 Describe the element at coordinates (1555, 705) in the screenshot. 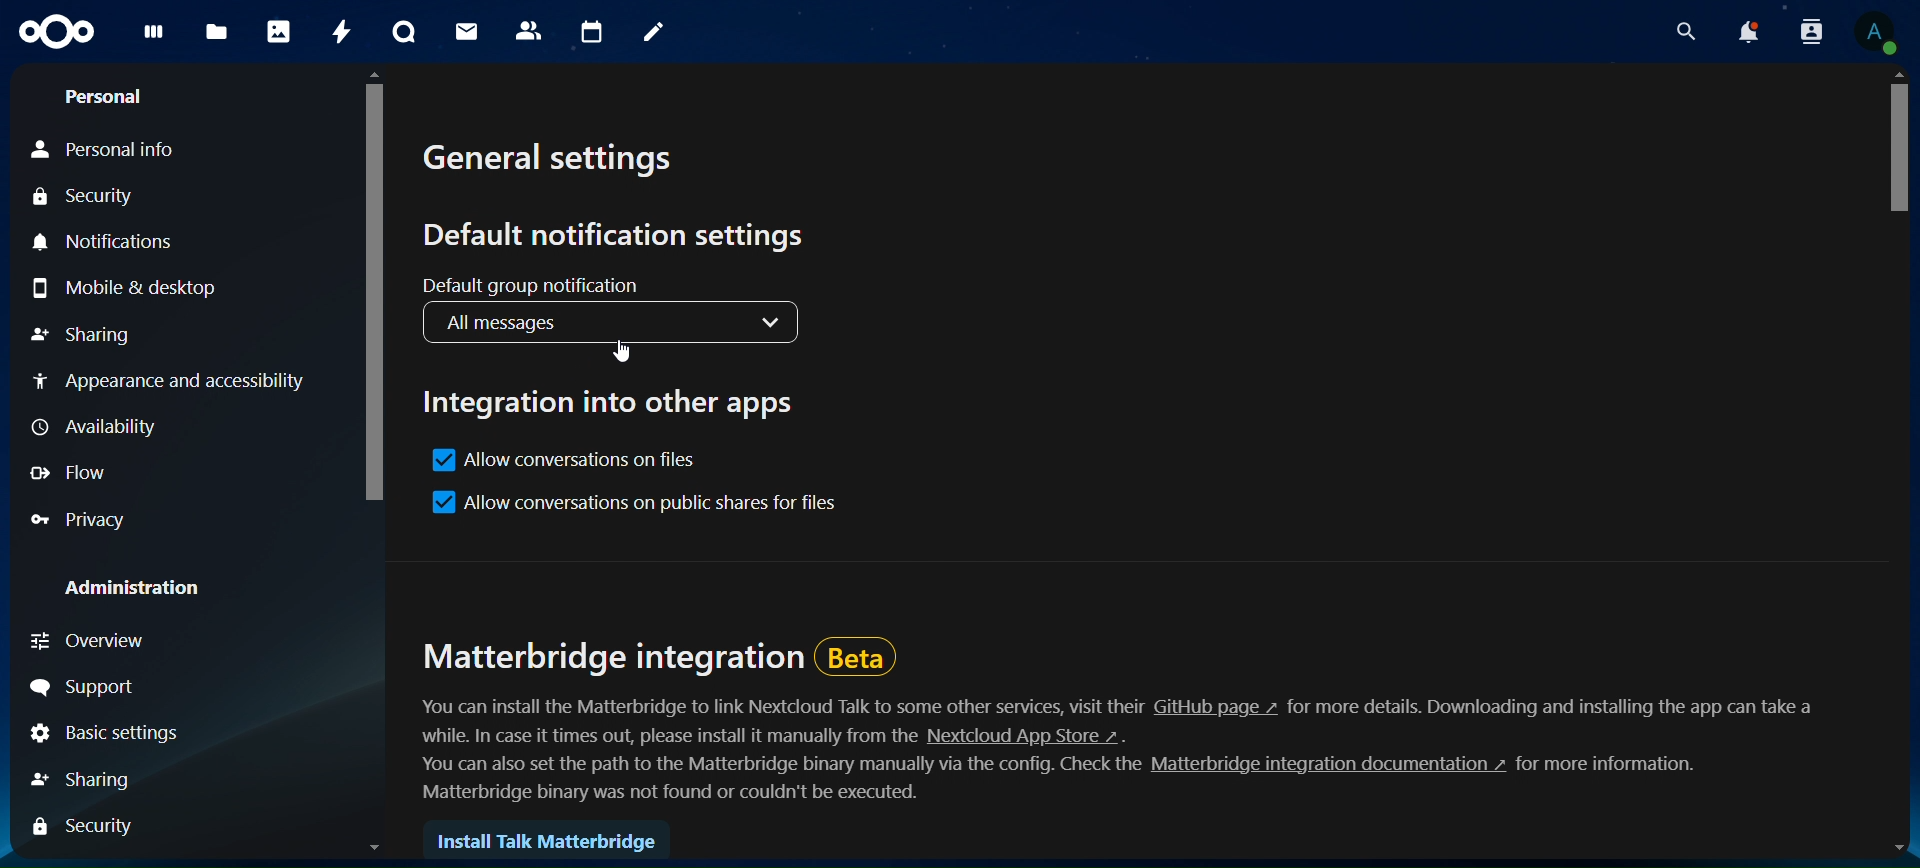

I see `text` at that location.